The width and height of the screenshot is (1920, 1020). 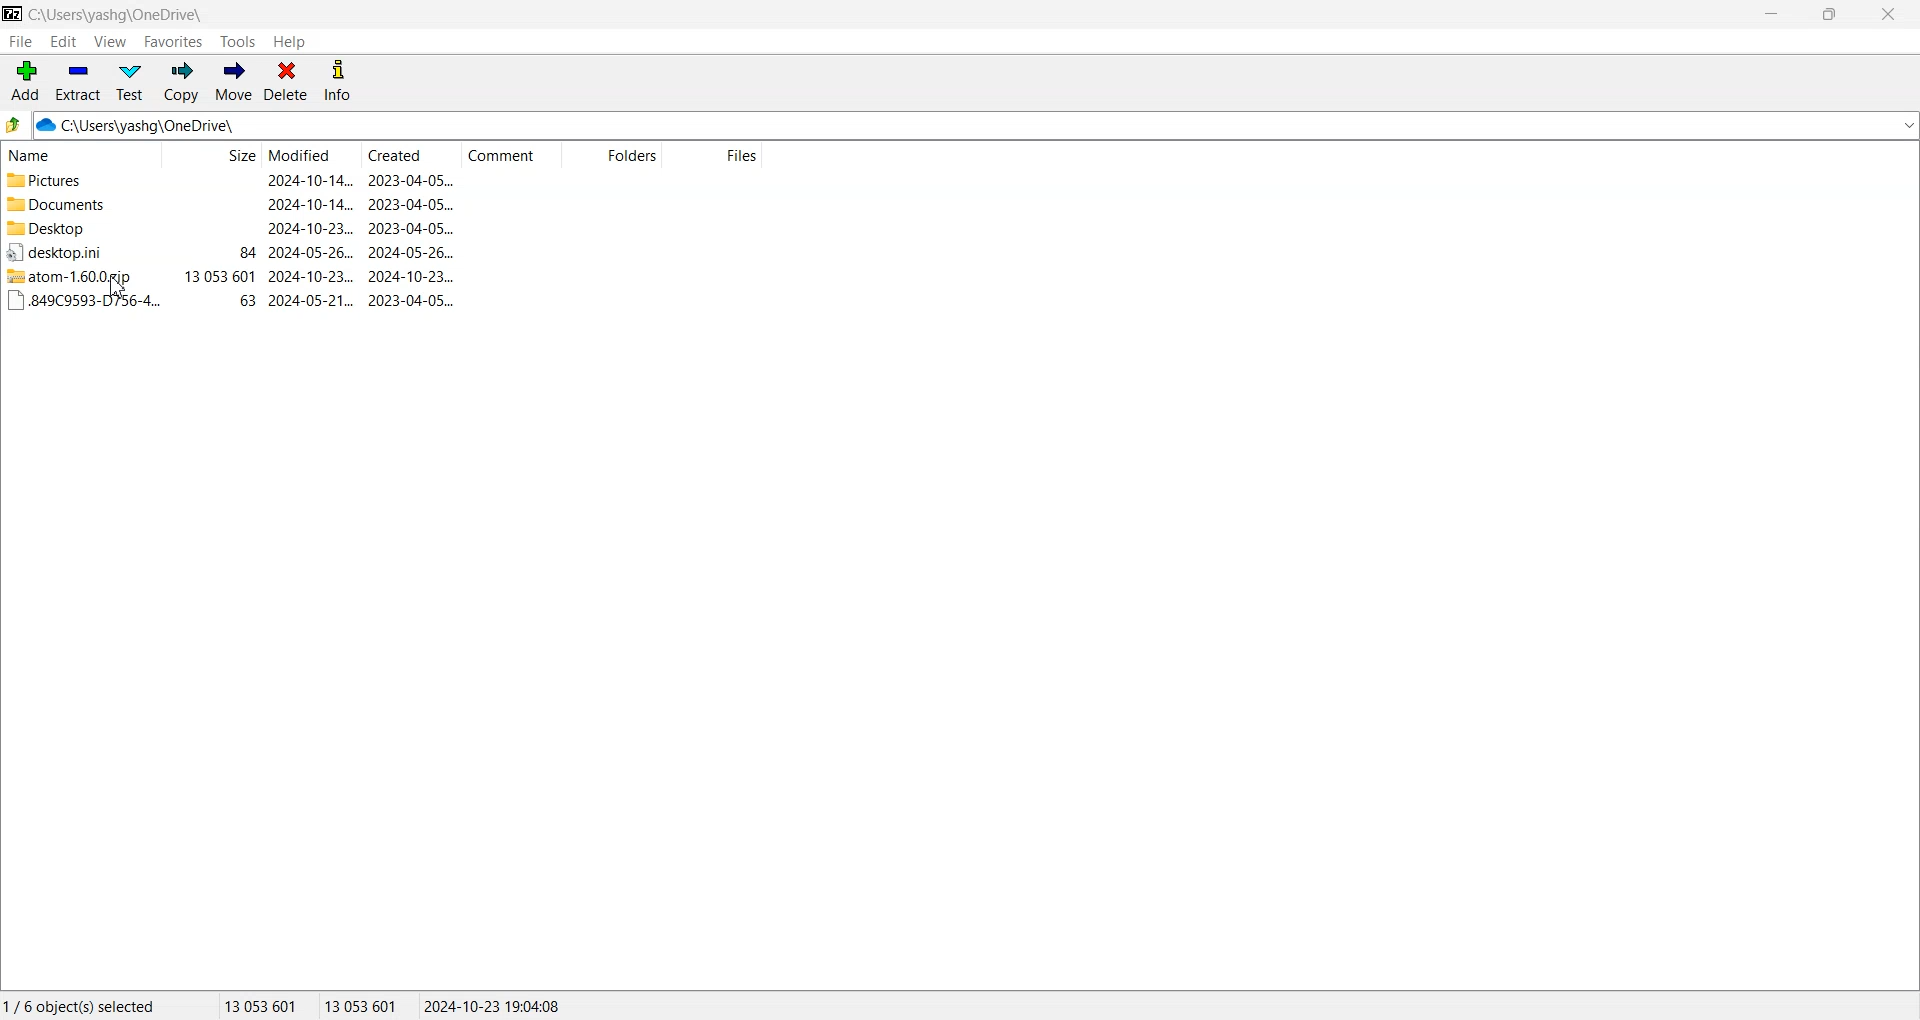 What do you see at coordinates (311, 253) in the screenshot?
I see `2024-05-26` at bounding box center [311, 253].